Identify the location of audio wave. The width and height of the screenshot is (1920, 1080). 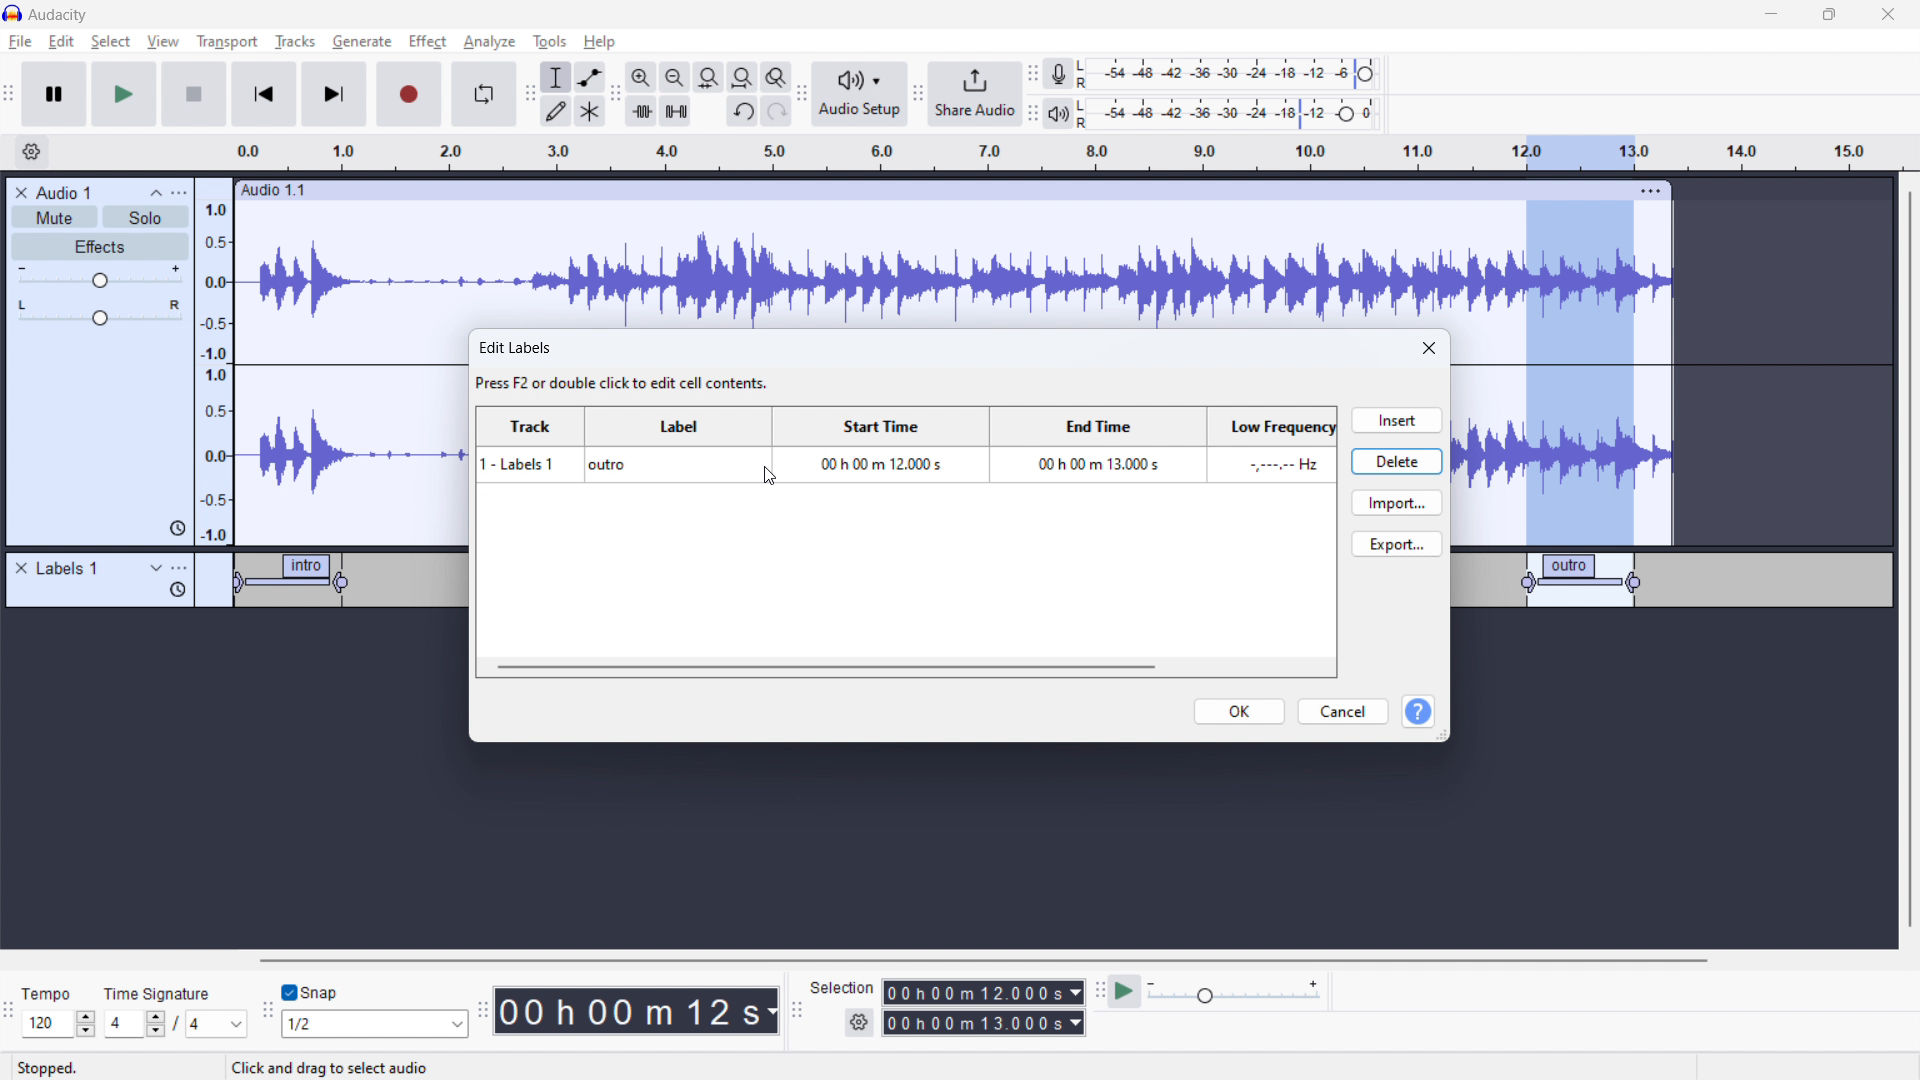
(354, 438).